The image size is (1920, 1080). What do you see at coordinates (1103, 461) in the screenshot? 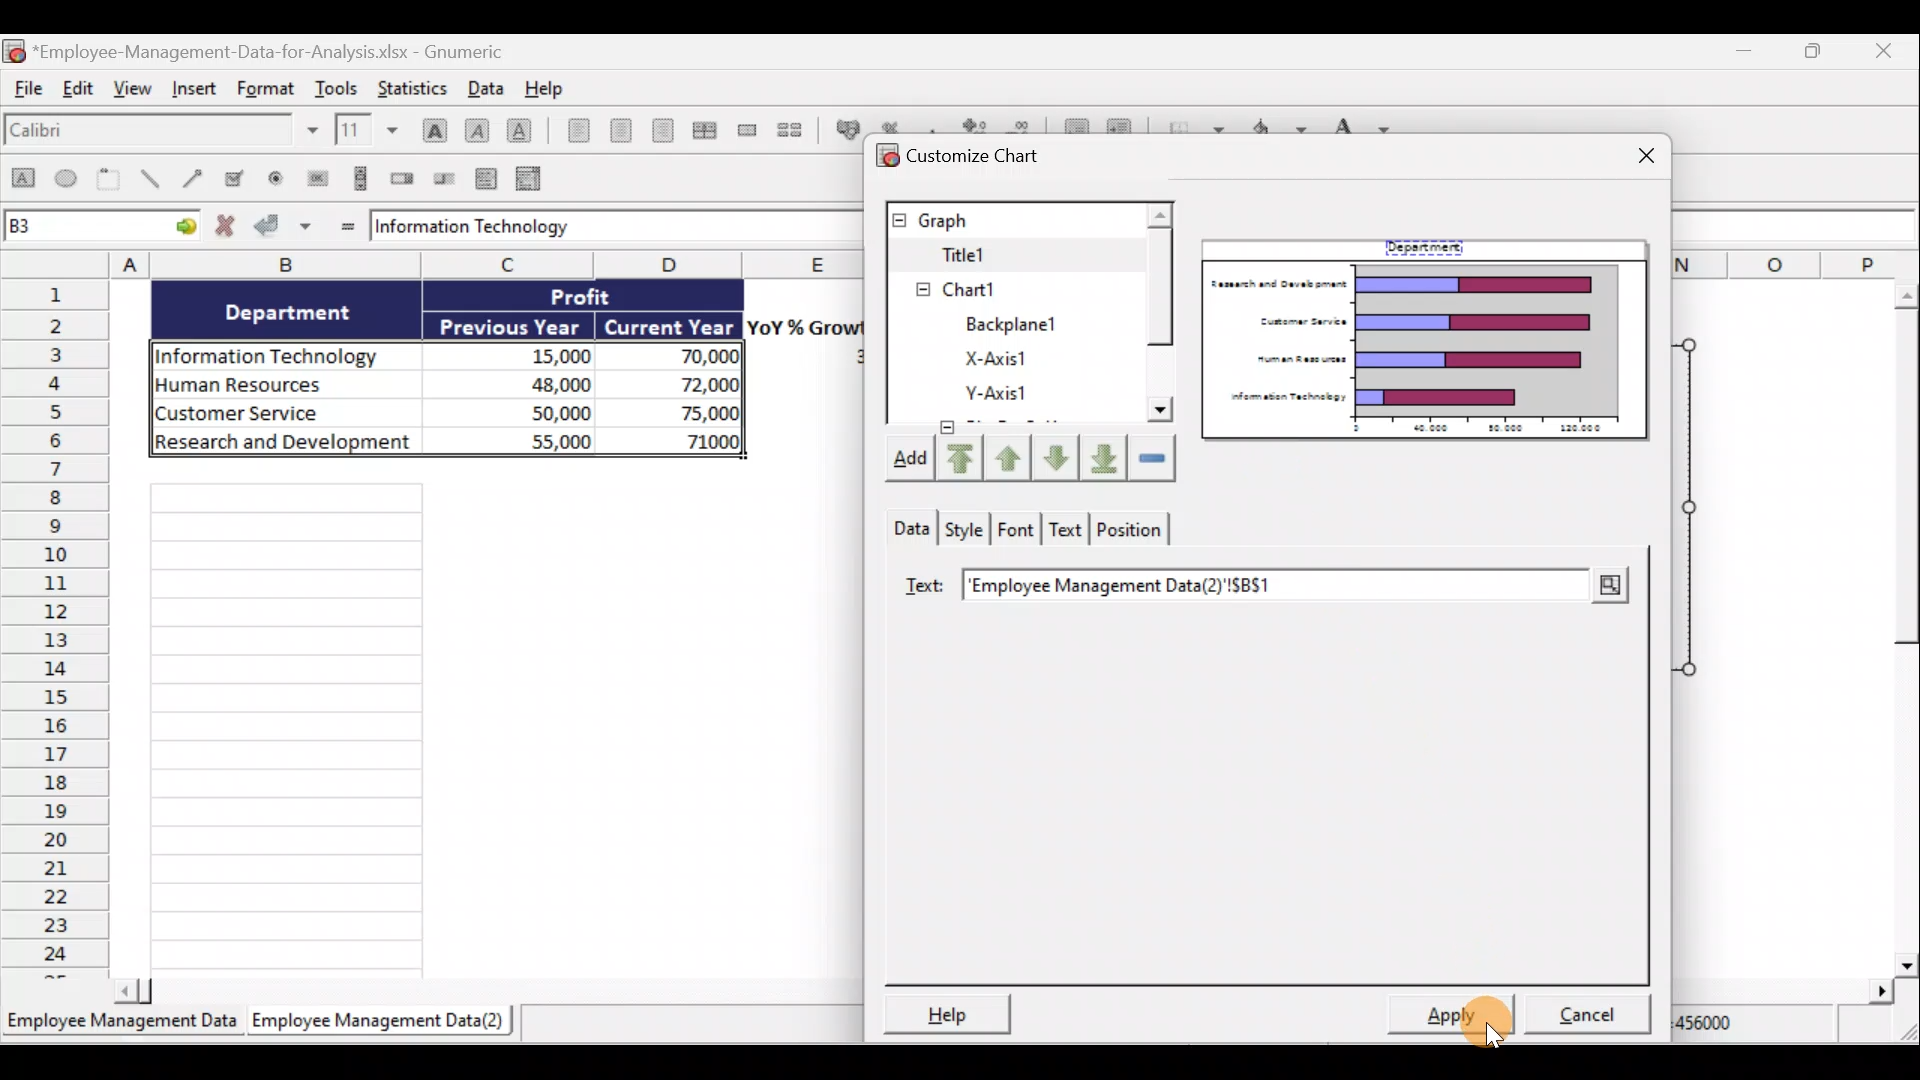
I see `Move downward` at bounding box center [1103, 461].